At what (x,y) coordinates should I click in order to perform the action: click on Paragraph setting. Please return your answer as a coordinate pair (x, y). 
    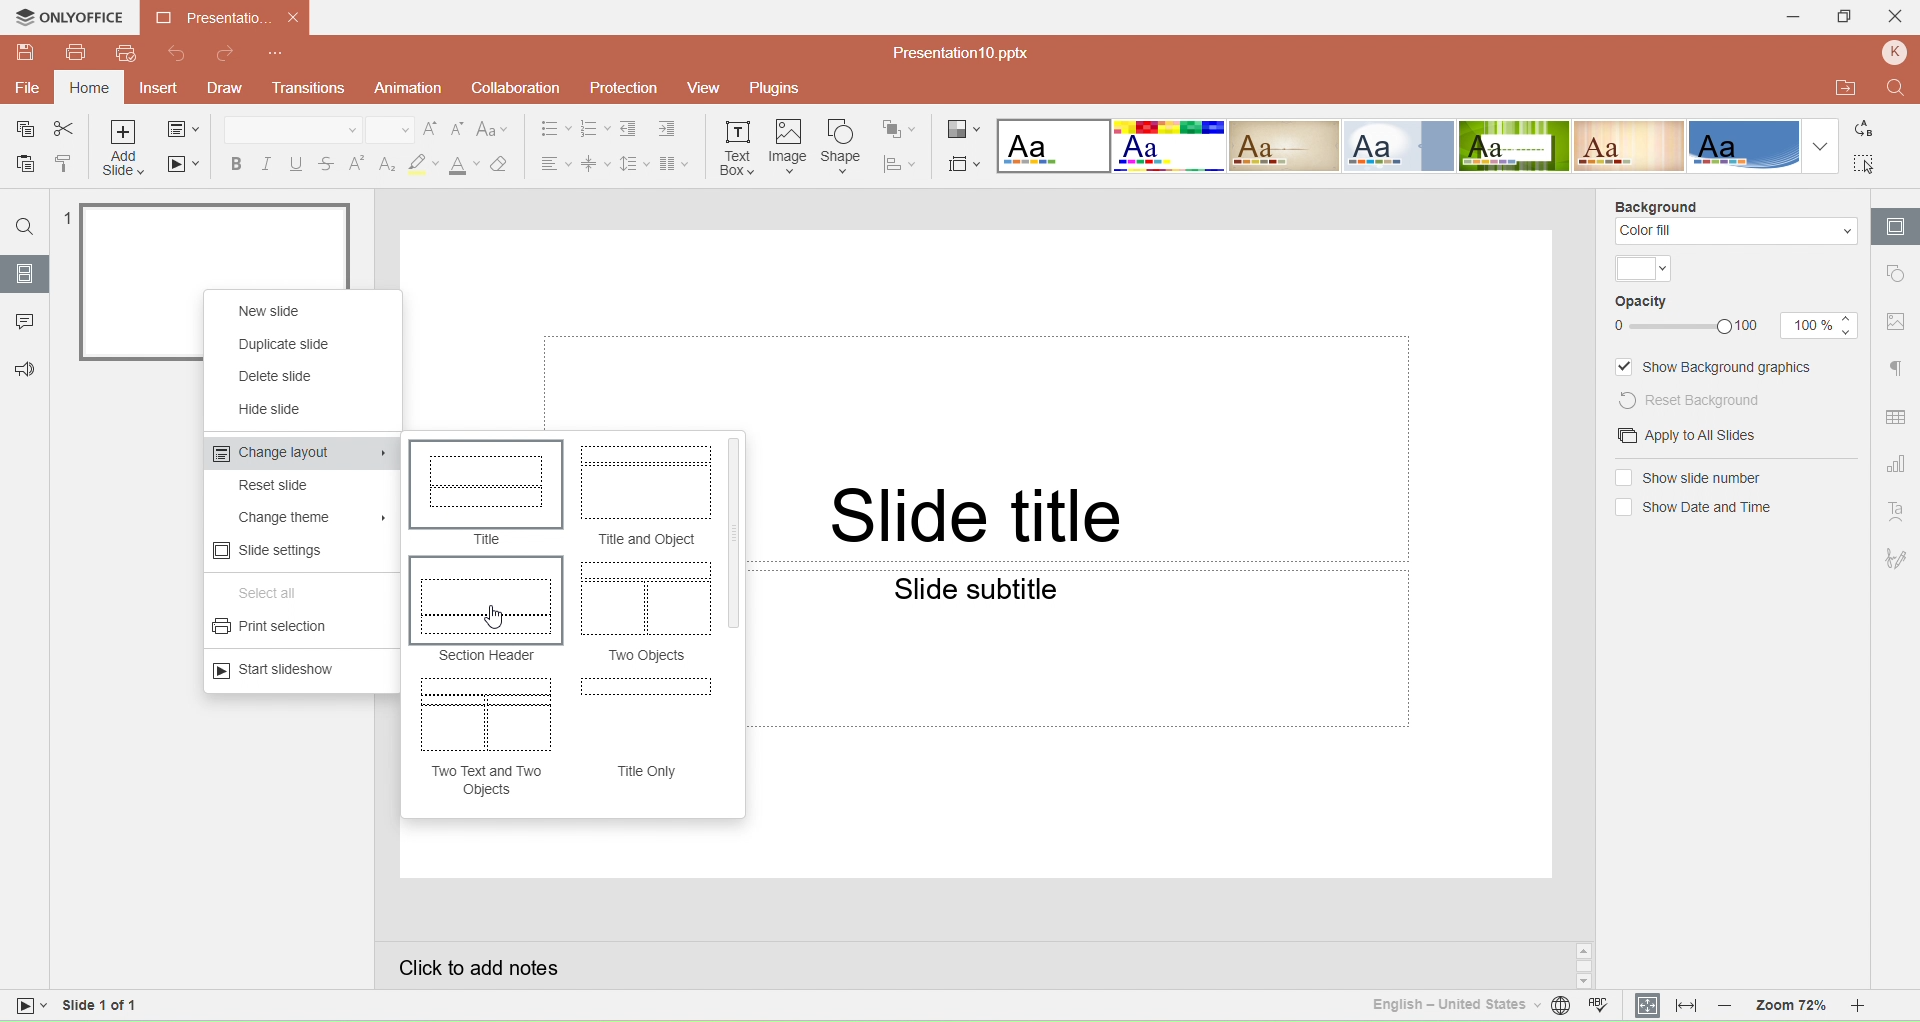
    Looking at the image, I should click on (1896, 369).